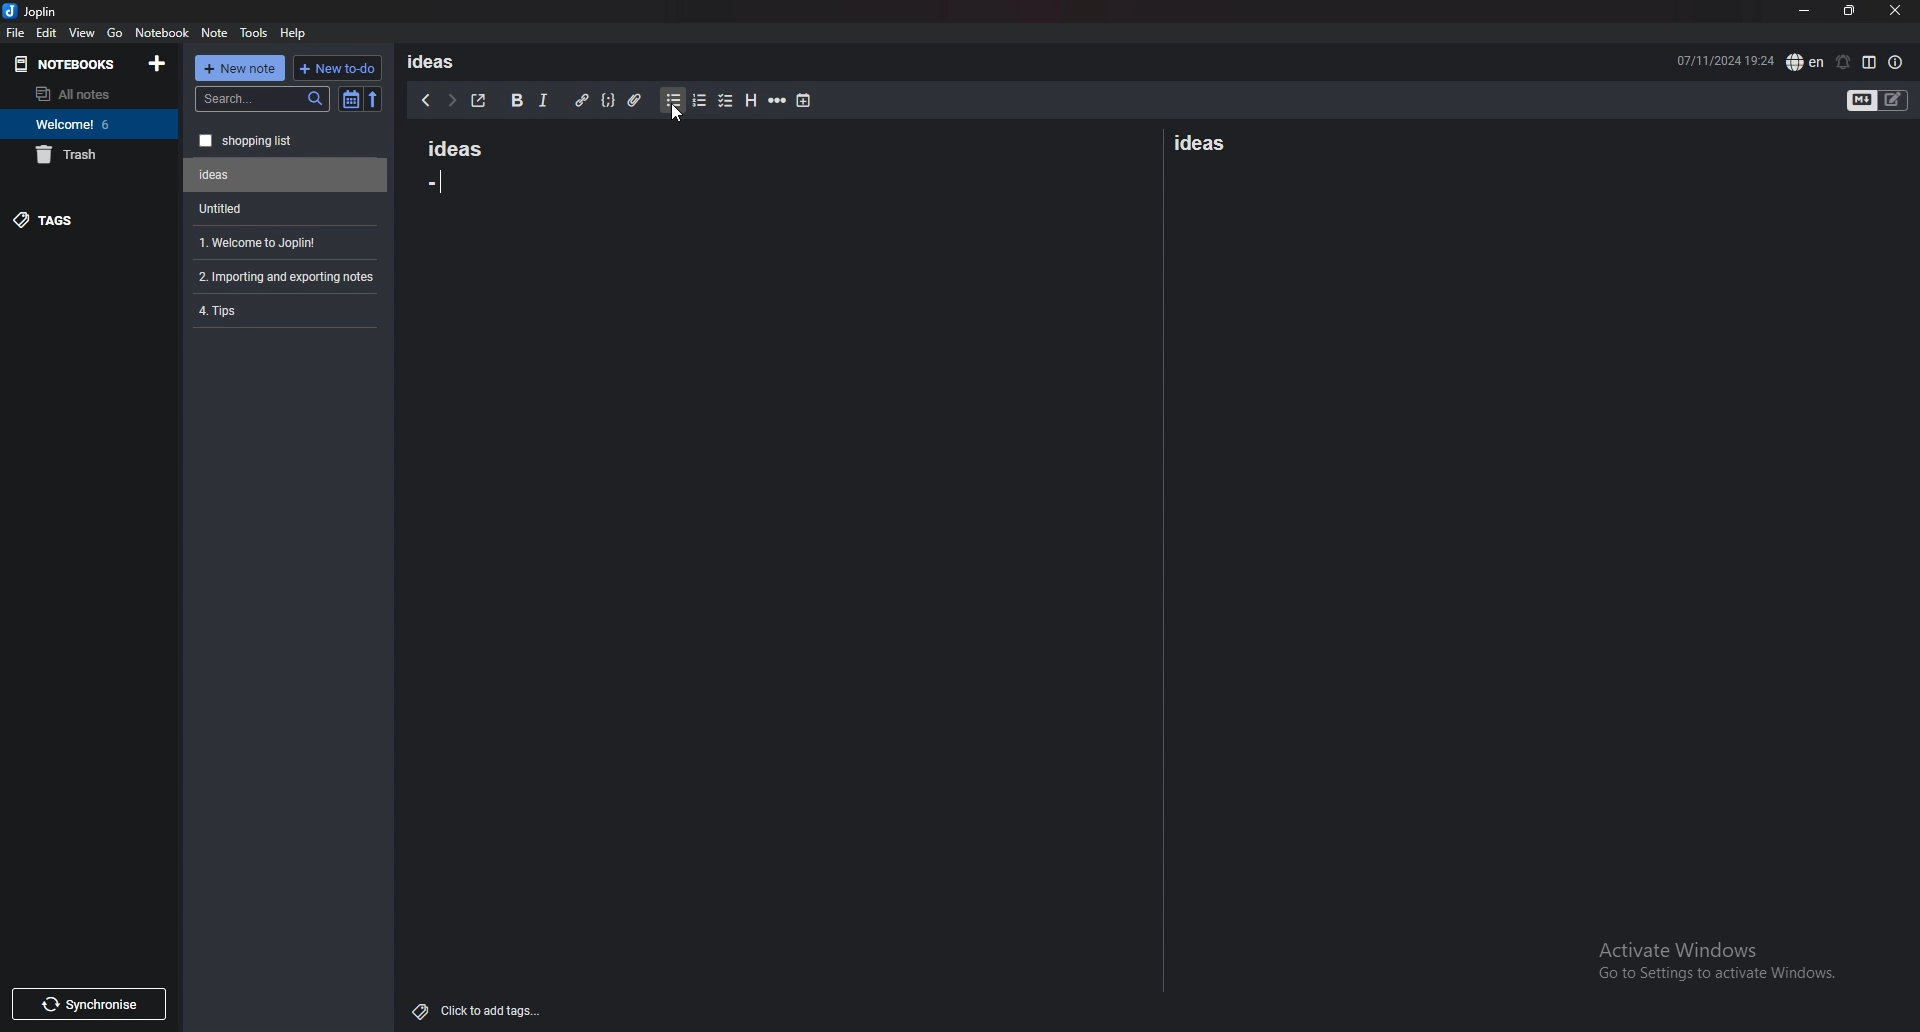  What do you see at coordinates (89, 154) in the screenshot?
I see `trash` at bounding box center [89, 154].